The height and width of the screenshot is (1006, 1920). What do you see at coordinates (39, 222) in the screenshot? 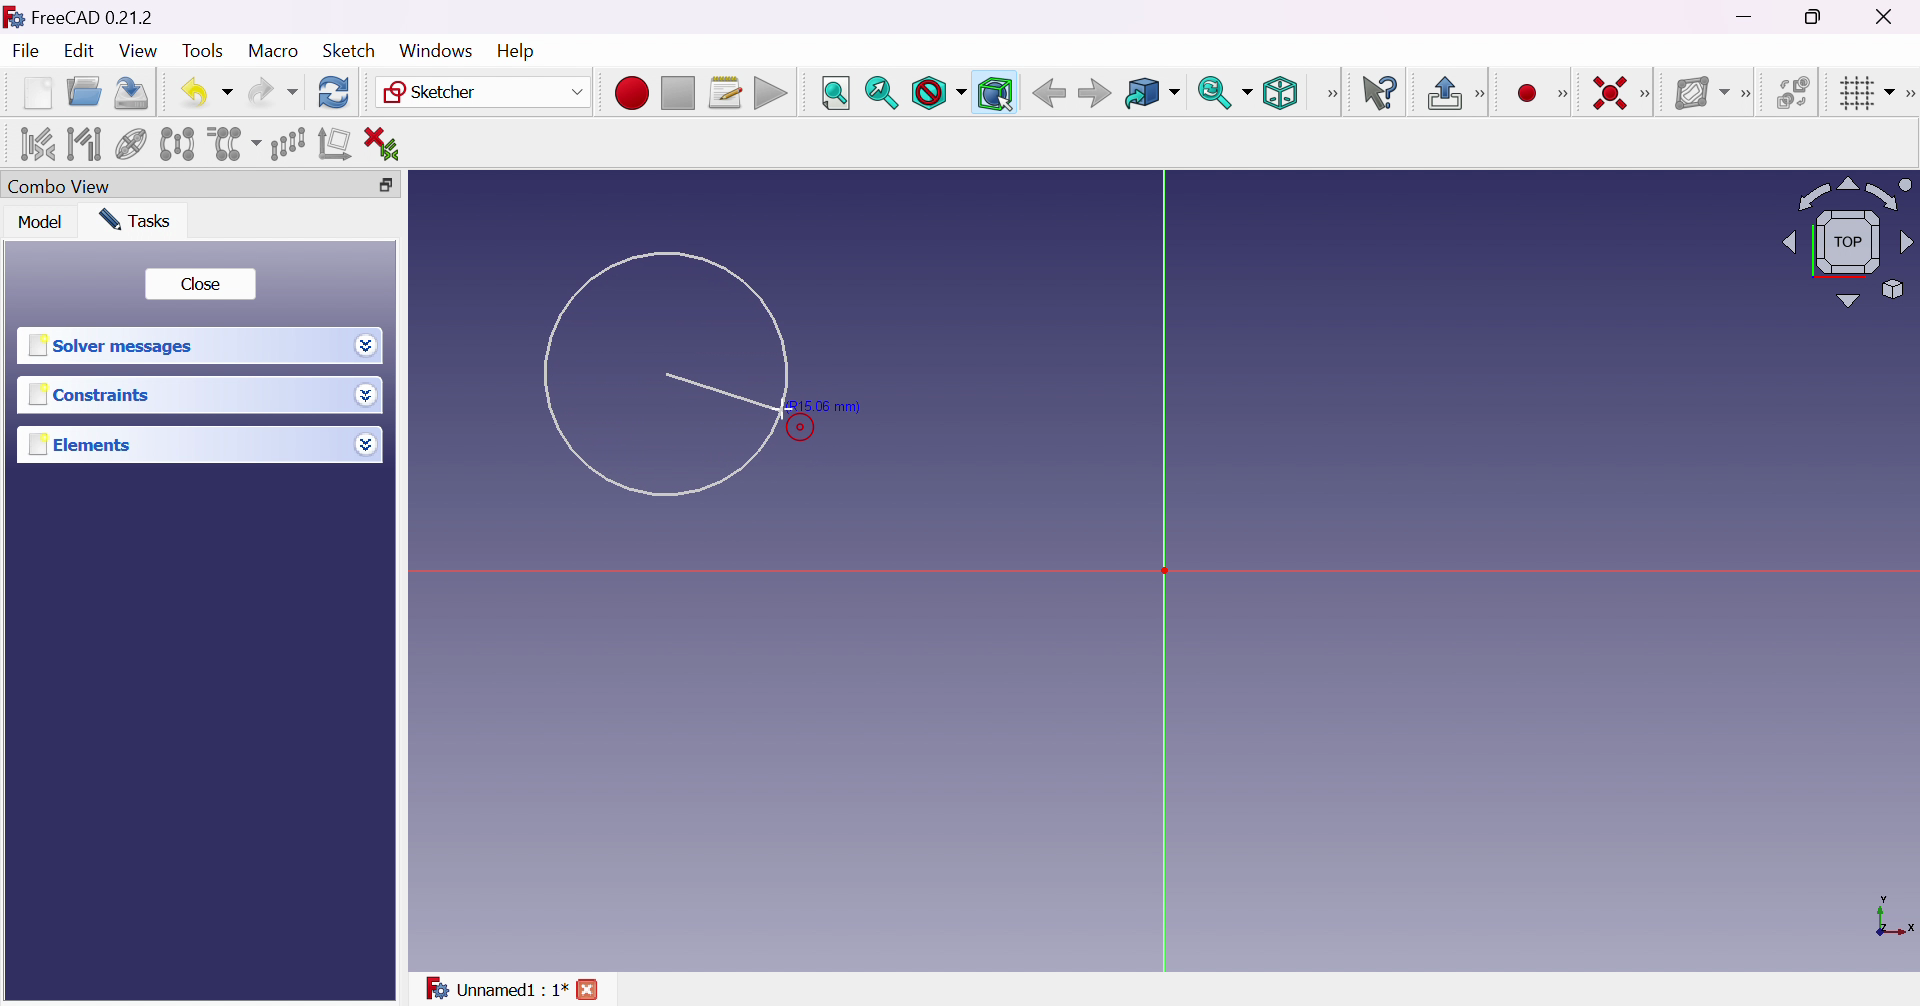
I see `Model` at bounding box center [39, 222].